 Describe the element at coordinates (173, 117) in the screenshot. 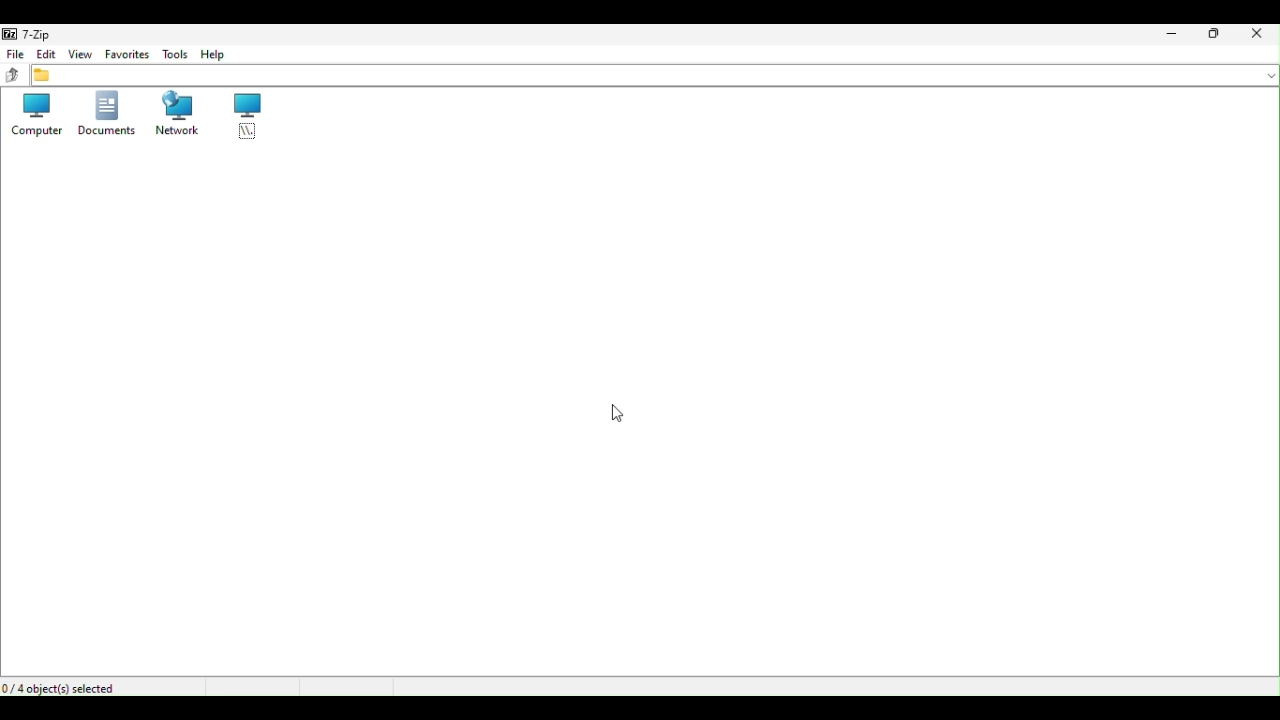

I see `network` at that location.